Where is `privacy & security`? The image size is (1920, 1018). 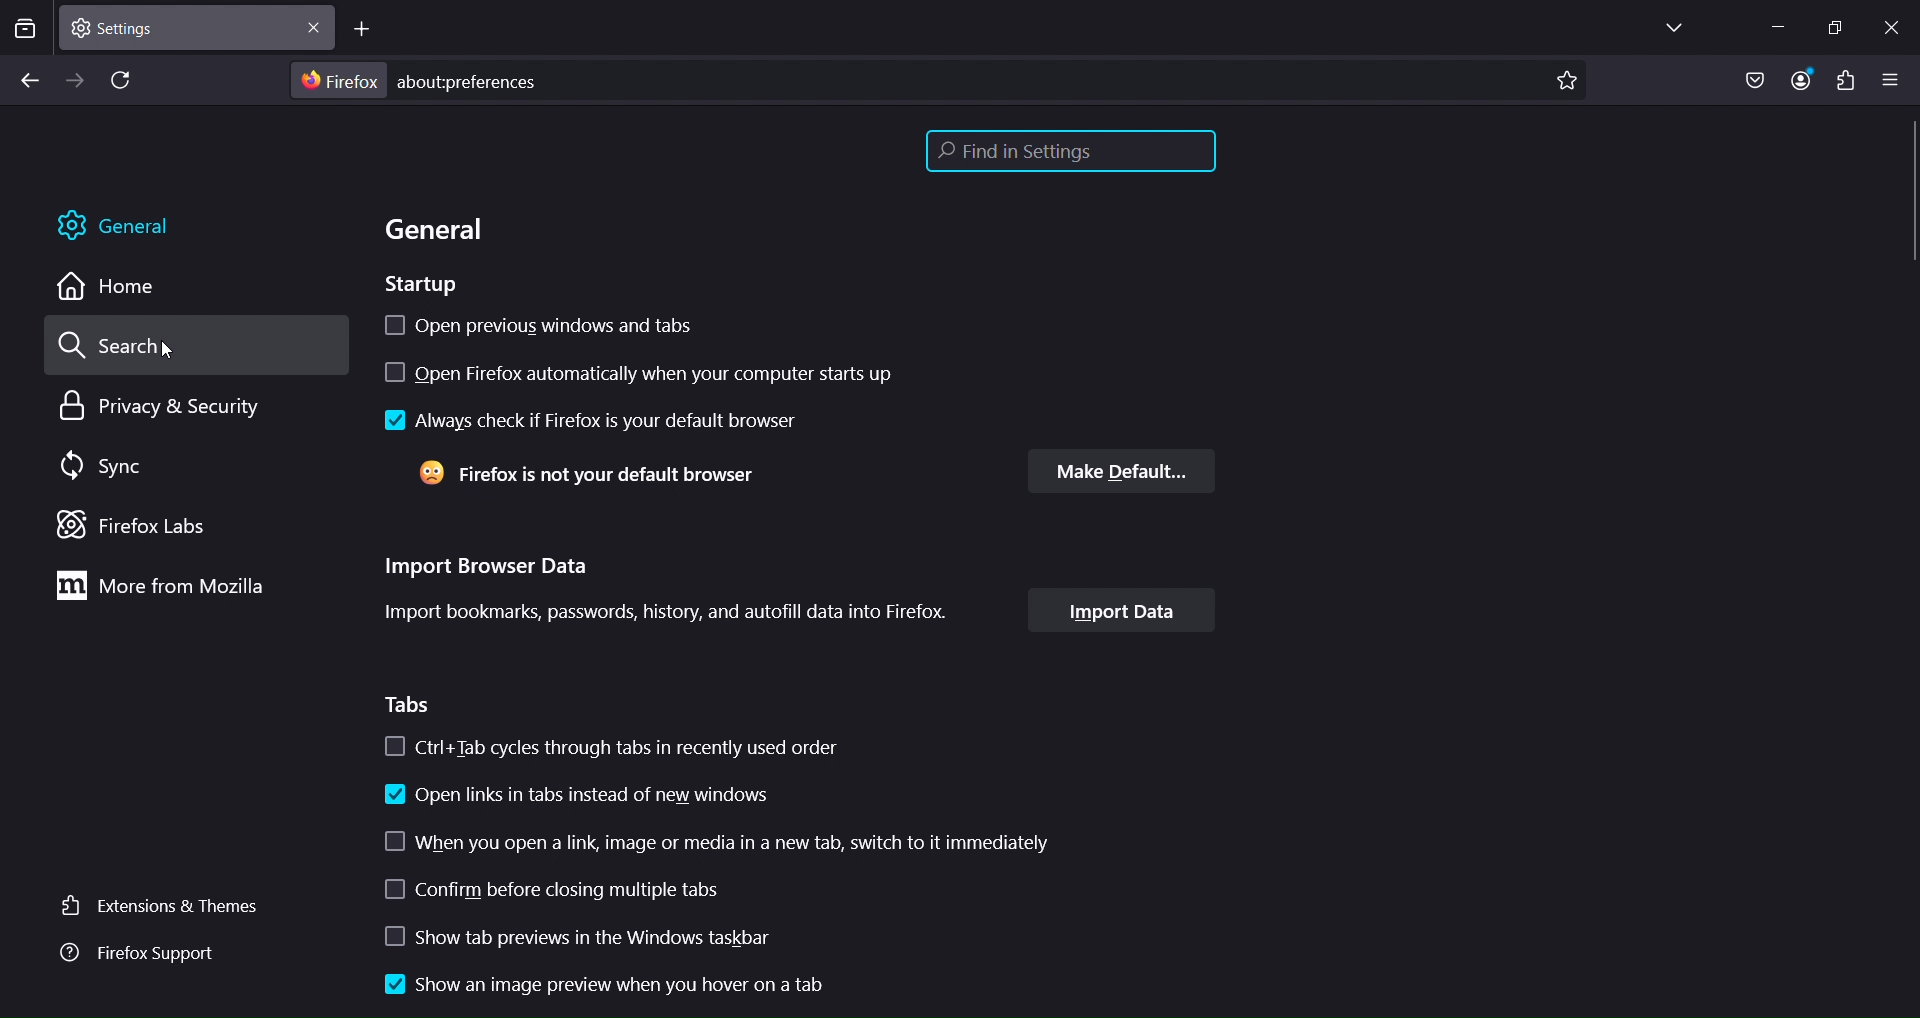 privacy & security is located at coordinates (152, 410).